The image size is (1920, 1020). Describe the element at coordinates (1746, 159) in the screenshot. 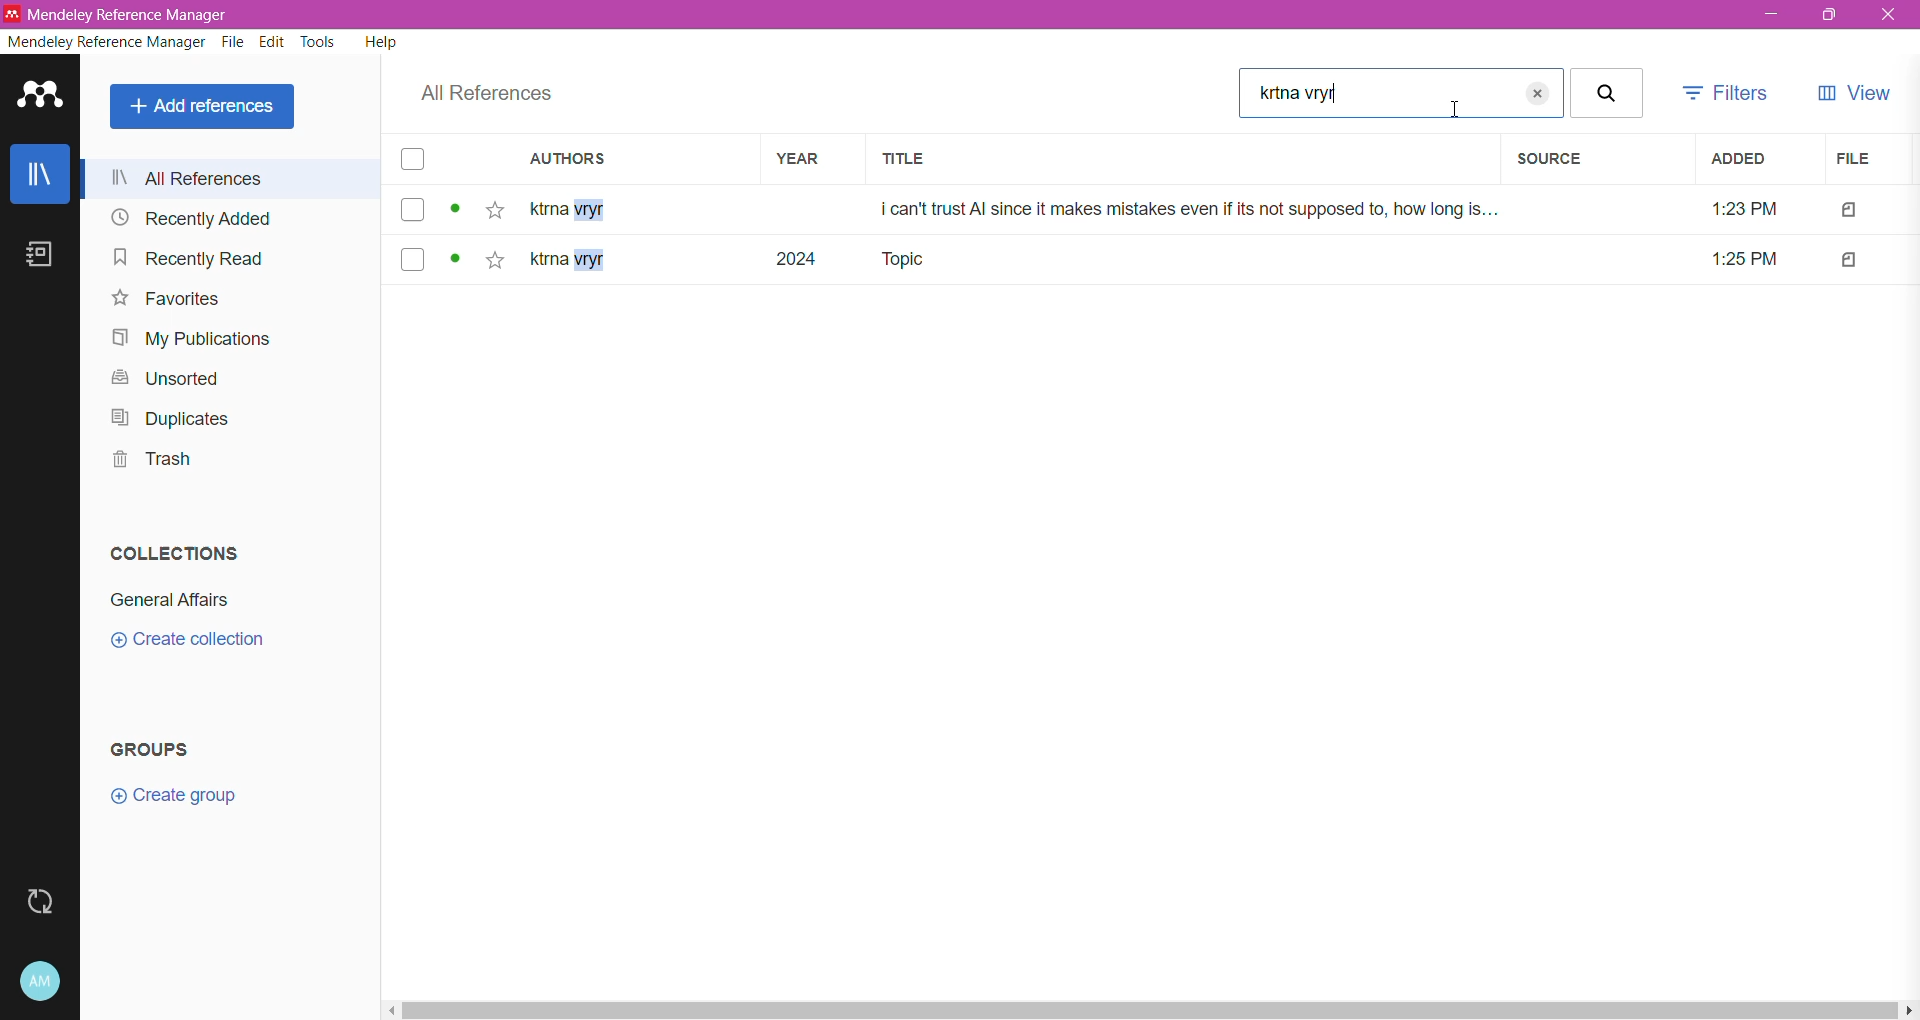

I see `Added` at that location.